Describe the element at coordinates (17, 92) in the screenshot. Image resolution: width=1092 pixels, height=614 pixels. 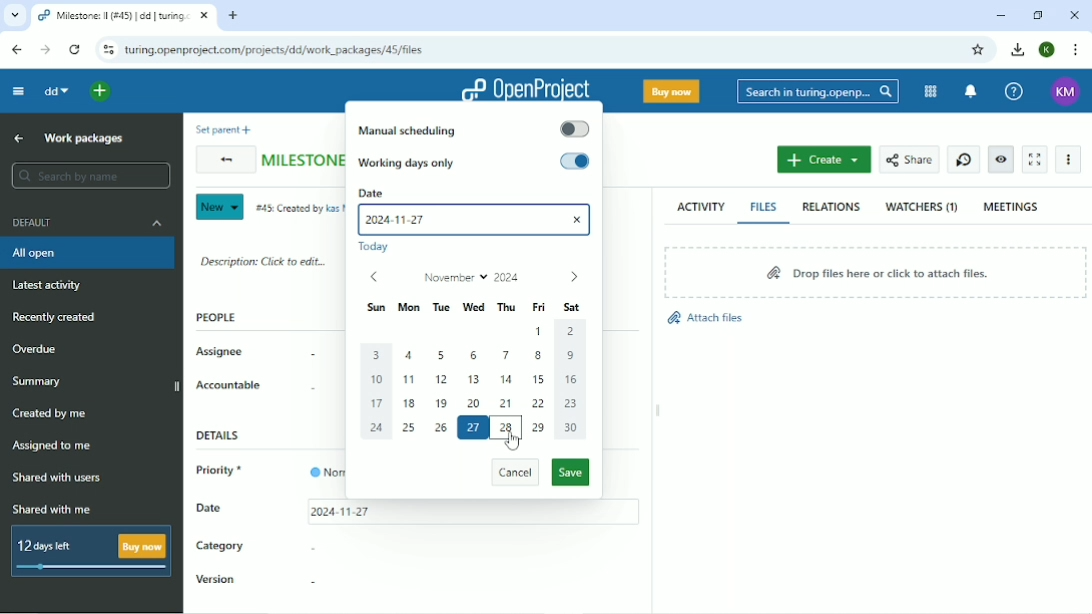
I see `Collapse project menu` at that location.